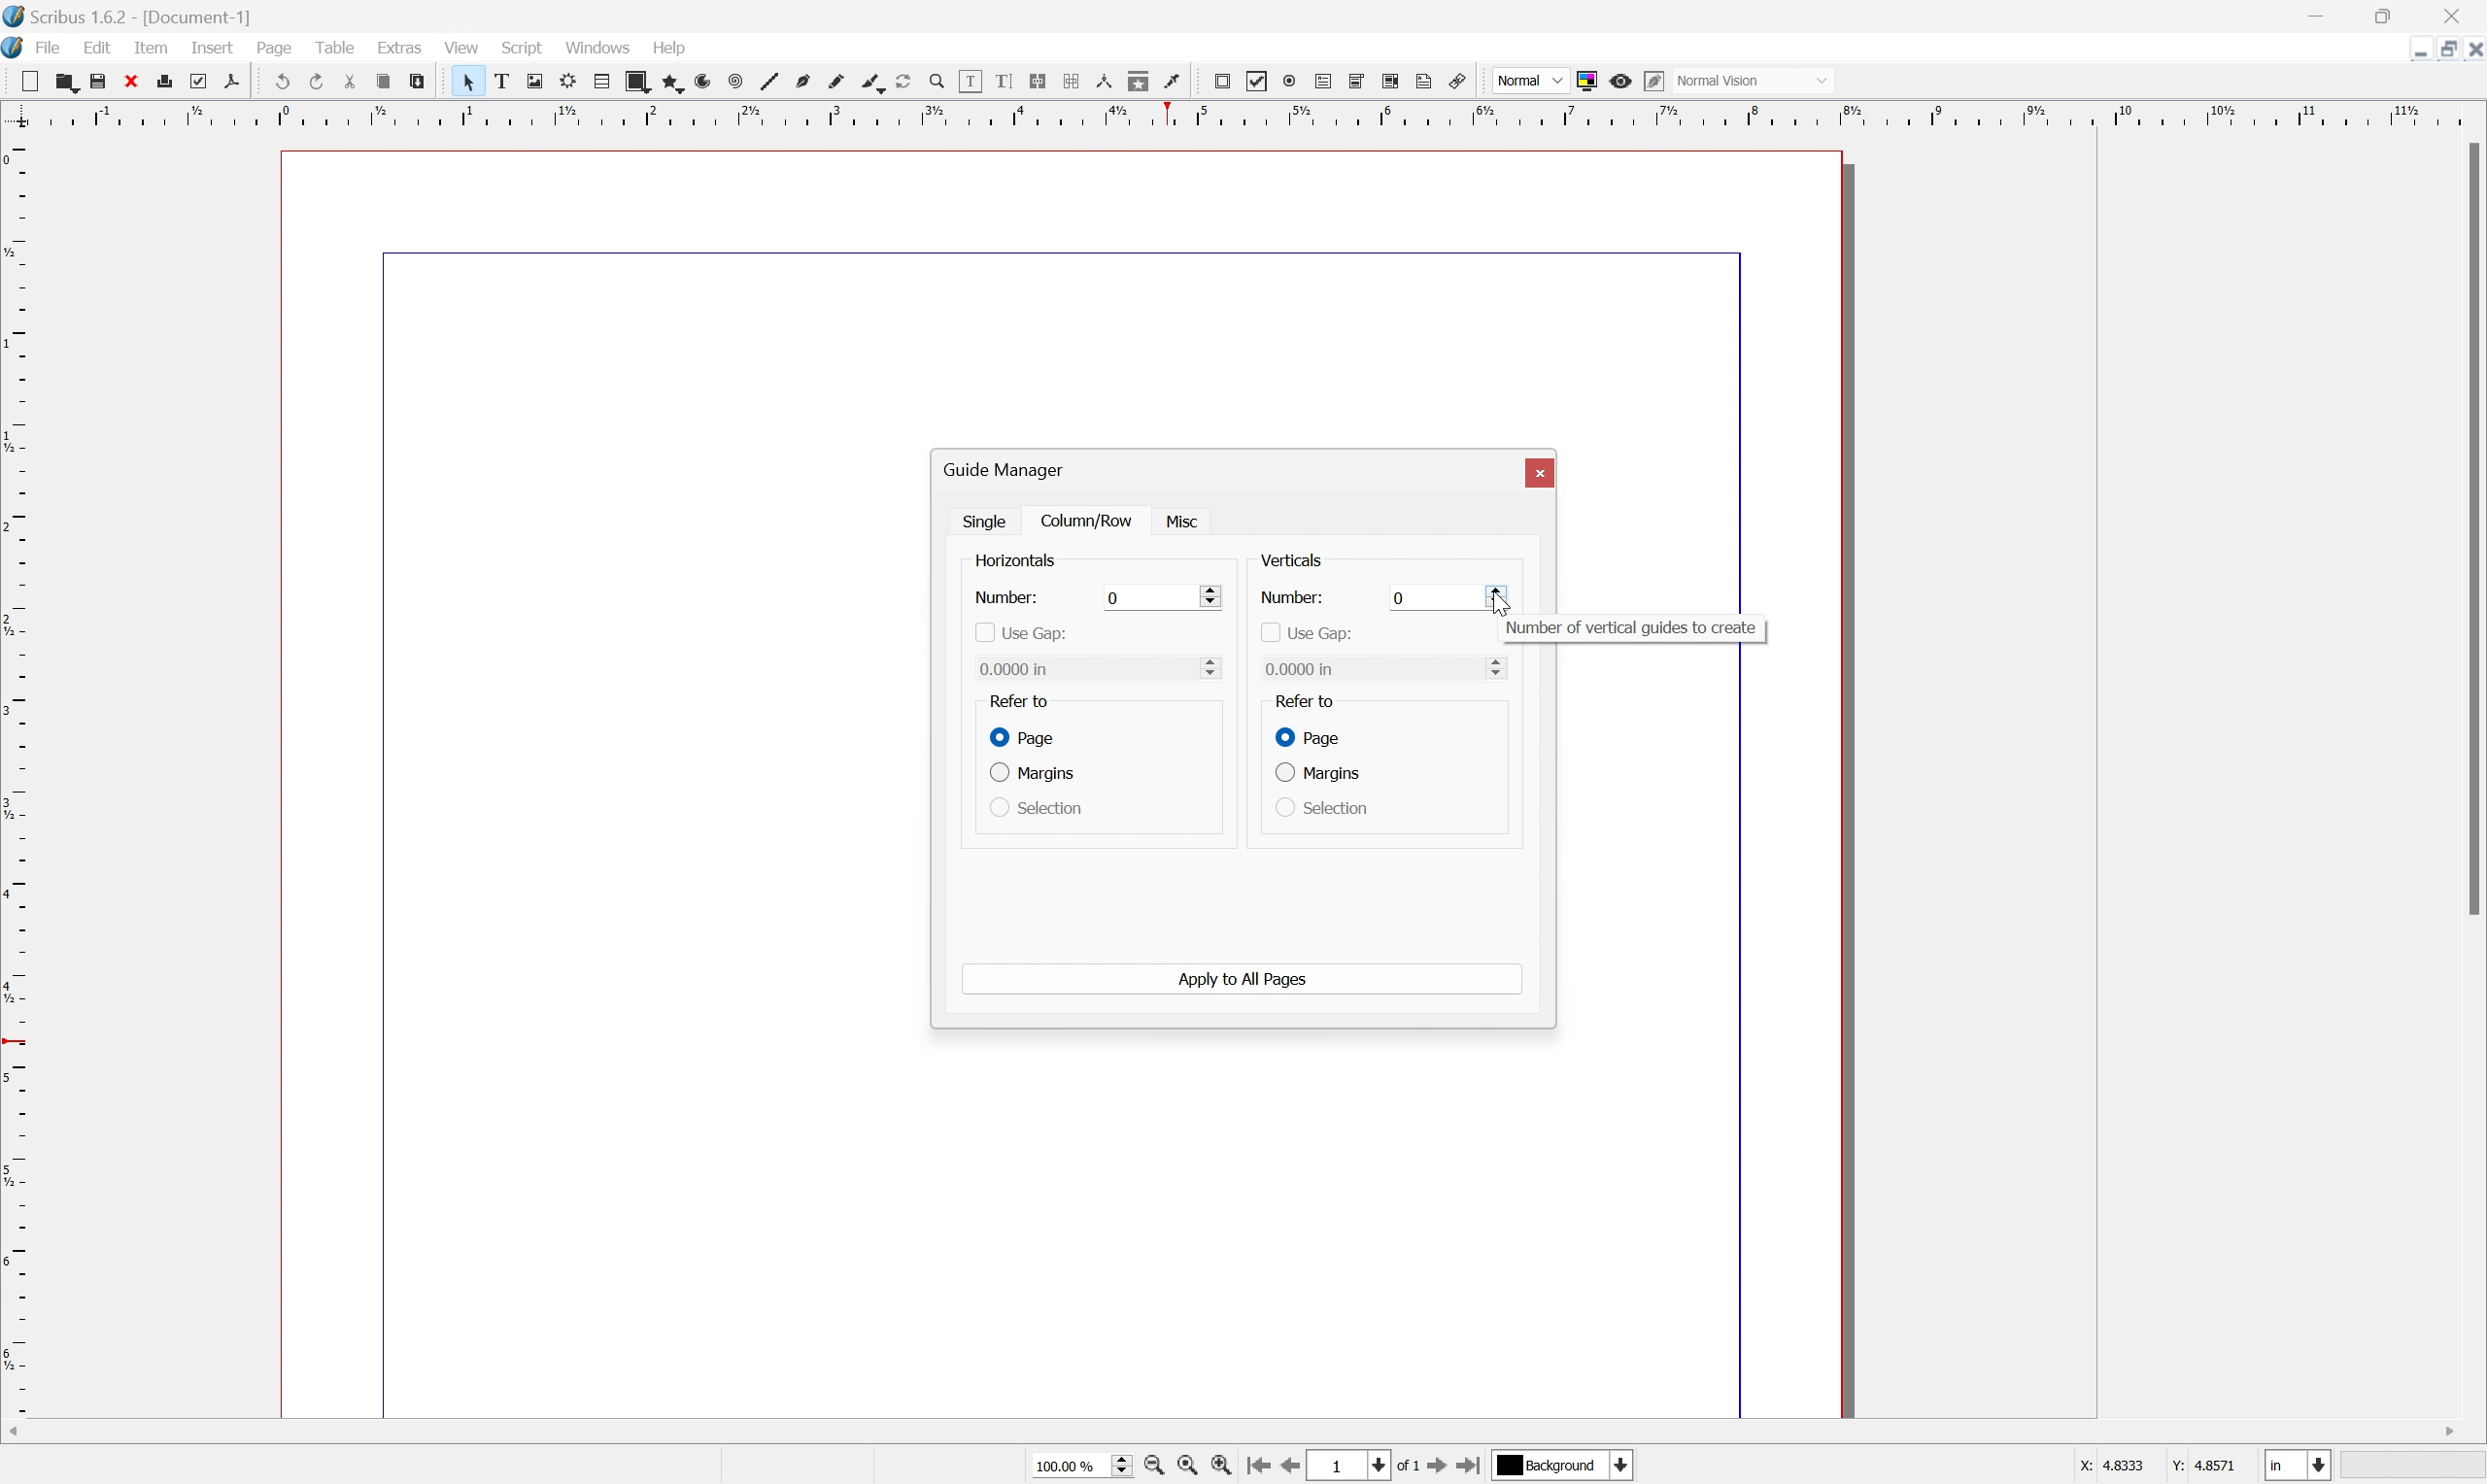  What do you see at coordinates (1244, 114) in the screenshot?
I see `ruler` at bounding box center [1244, 114].